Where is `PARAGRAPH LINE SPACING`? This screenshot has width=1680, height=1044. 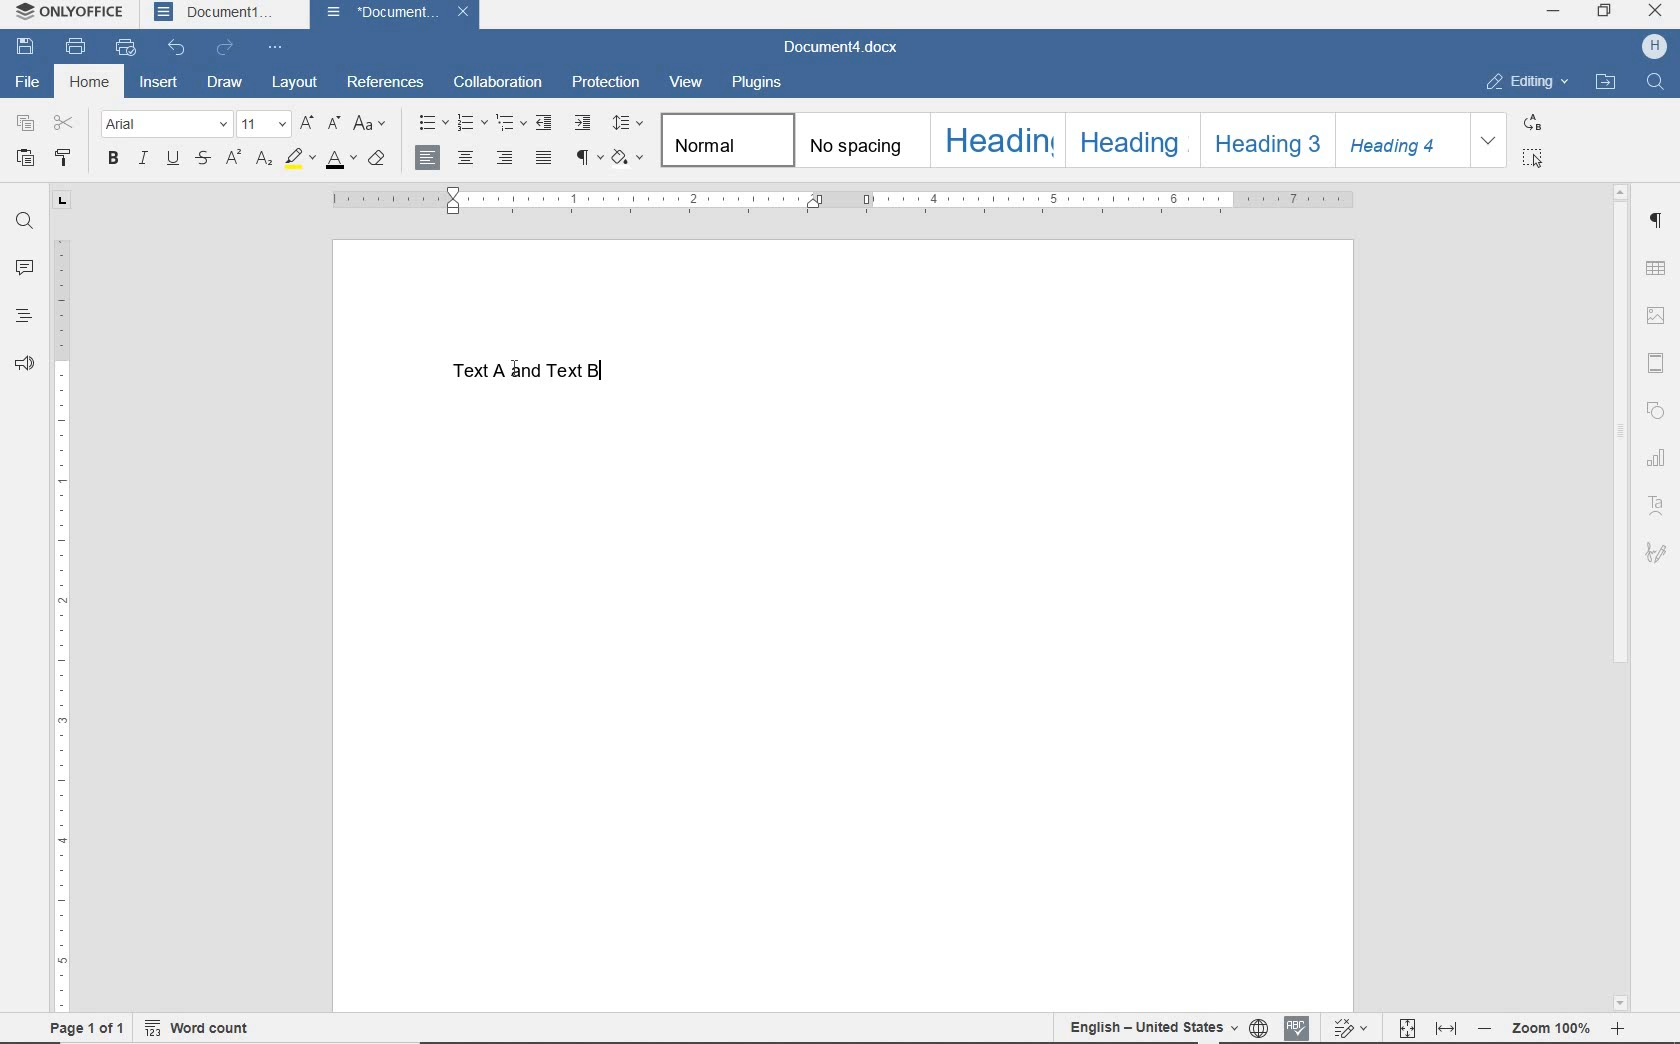
PARAGRAPH LINE SPACING is located at coordinates (627, 124).